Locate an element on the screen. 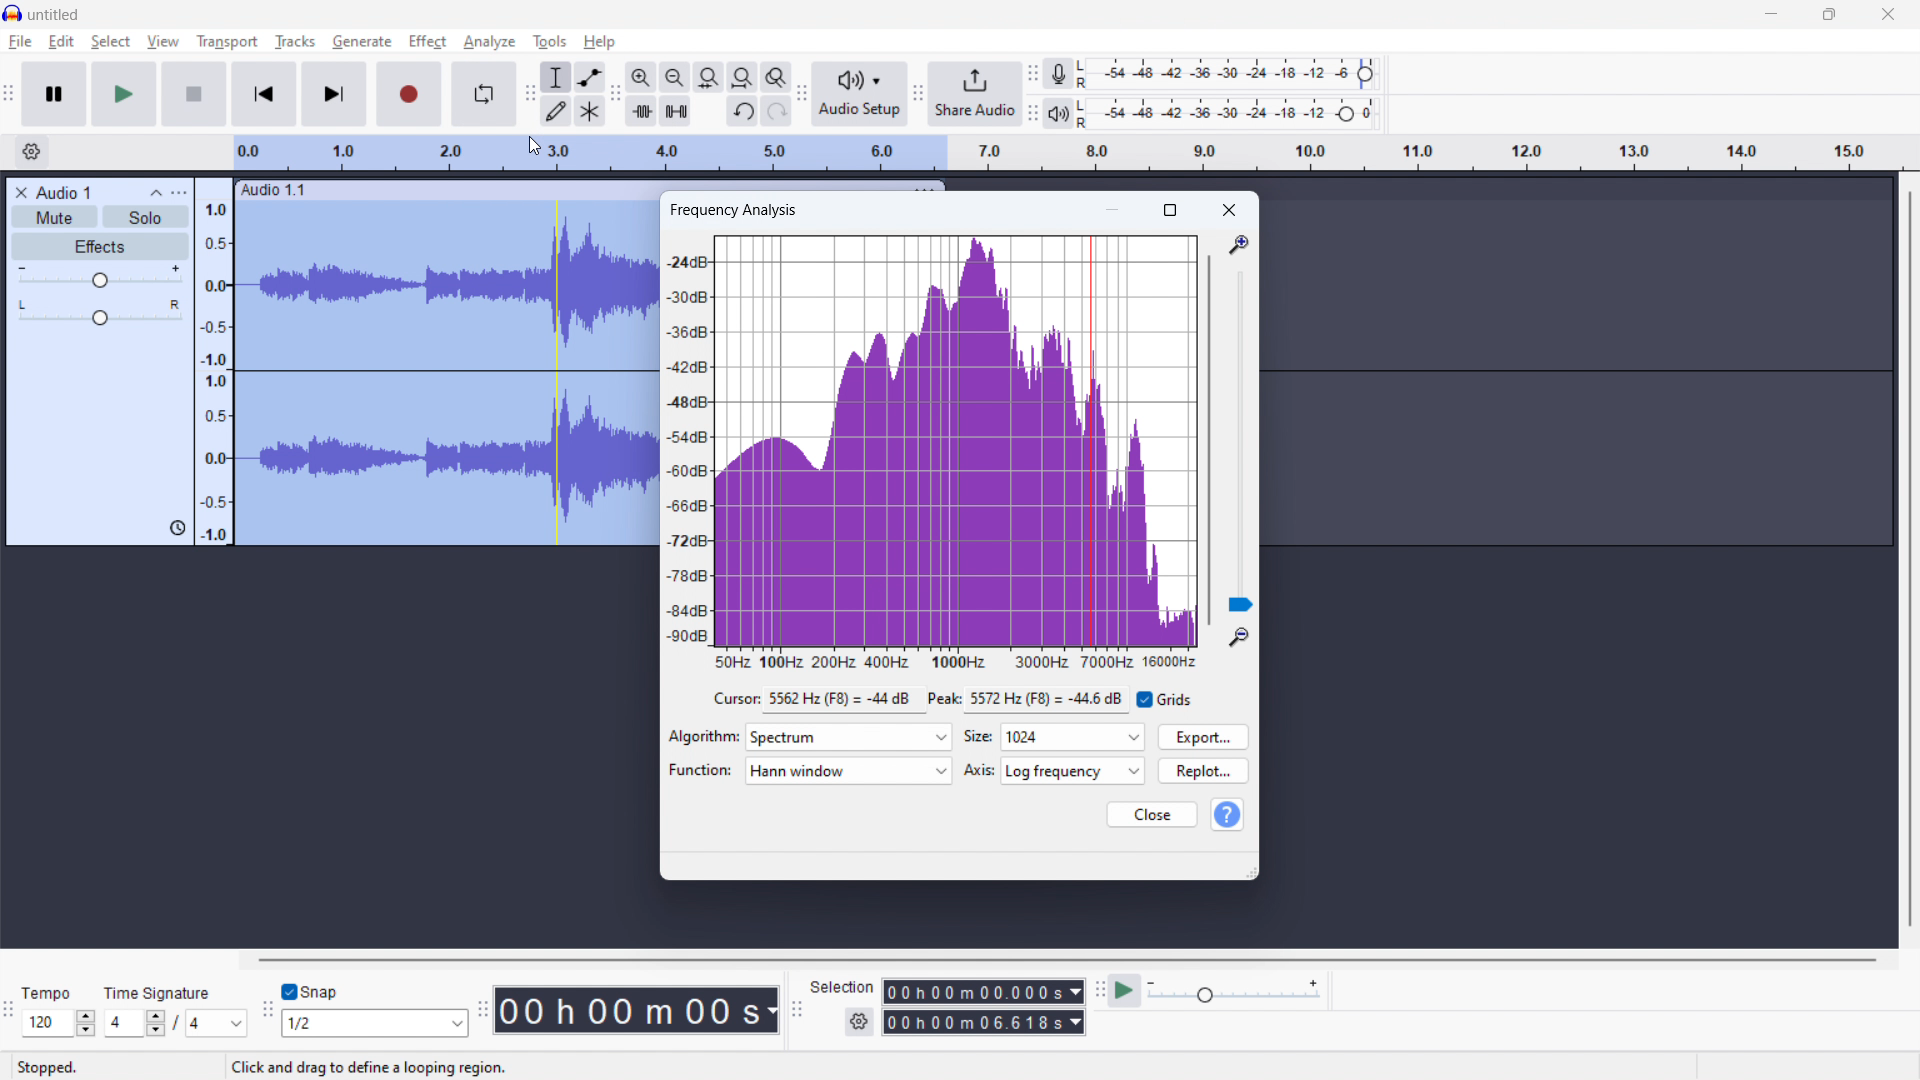  redo is located at coordinates (742, 110).